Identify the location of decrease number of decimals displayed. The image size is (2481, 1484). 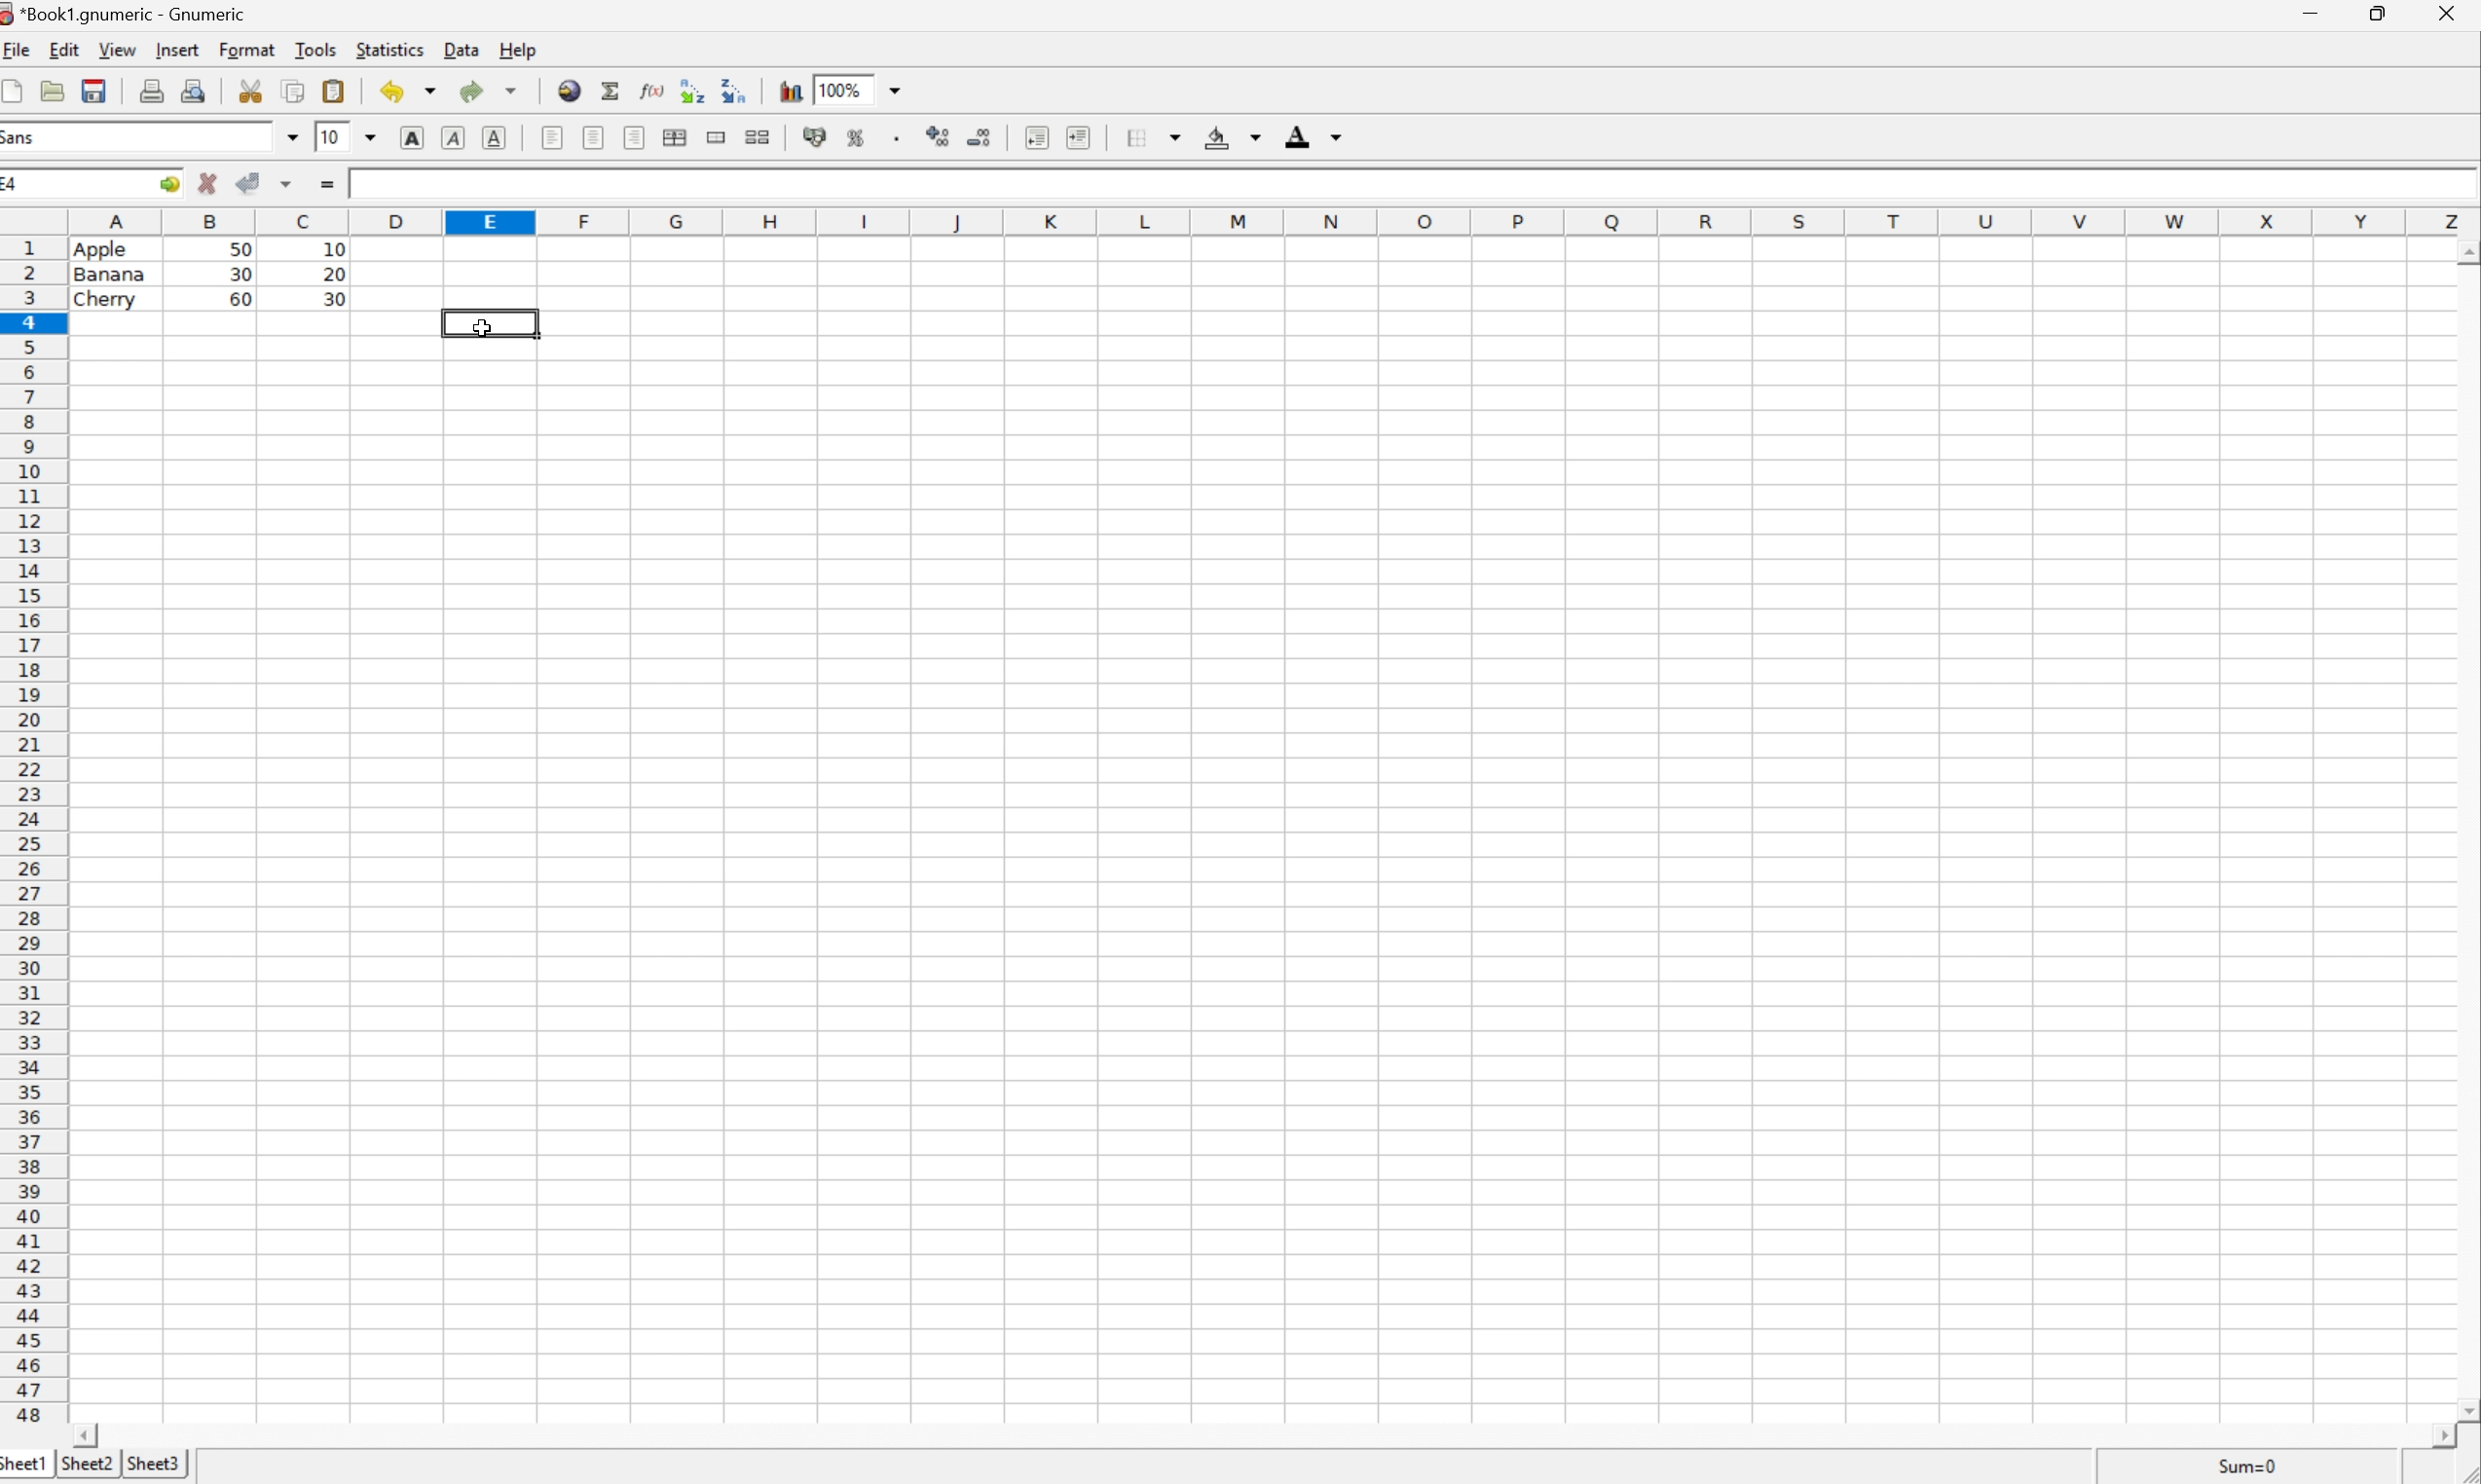
(979, 136).